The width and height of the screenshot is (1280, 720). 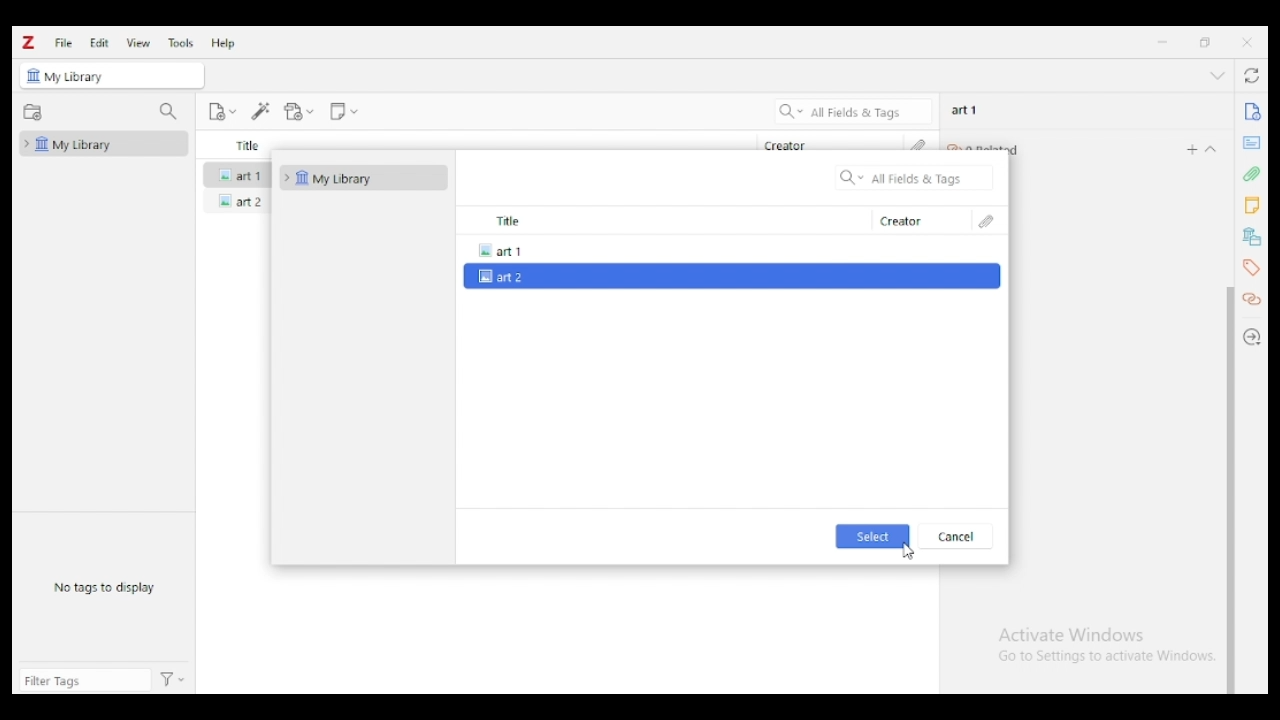 I want to click on no tags to display, so click(x=104, y=588).